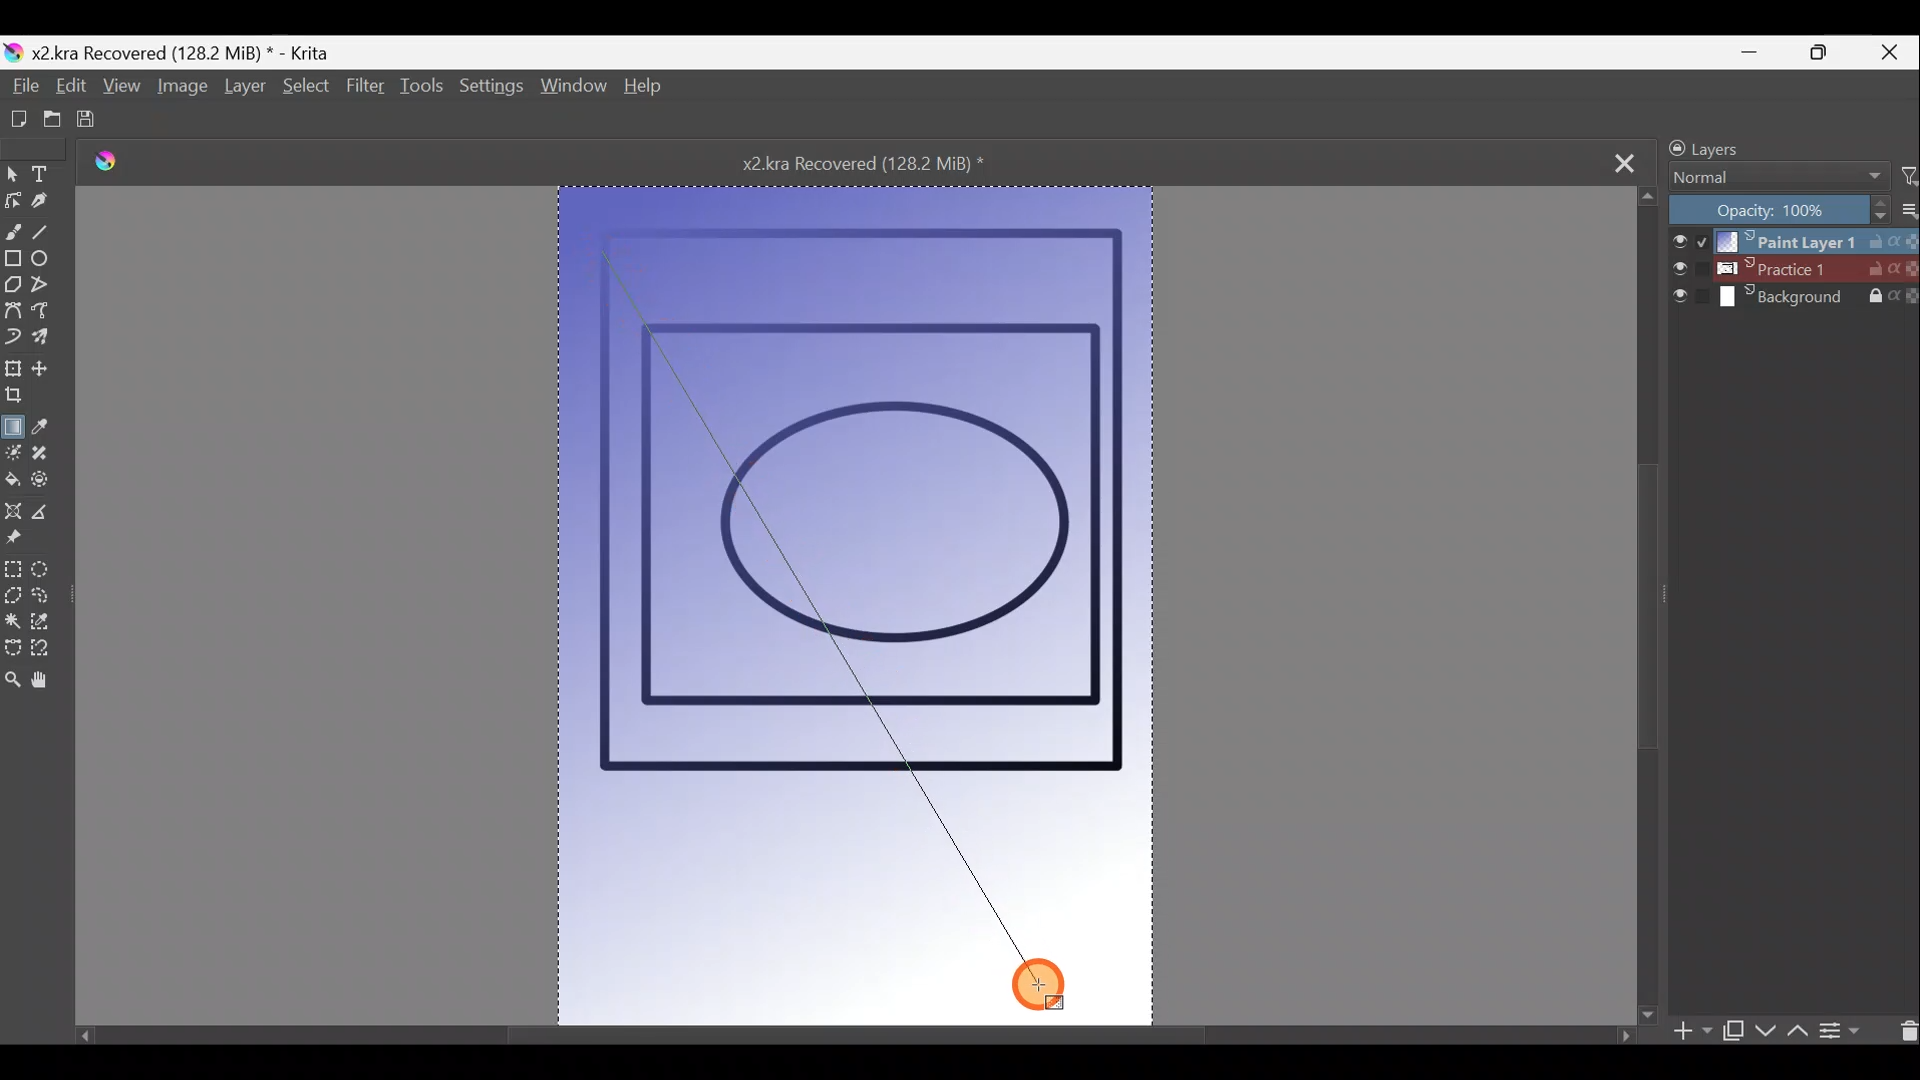 Image resolution: width=1920 pixels, height=1080 pixels. What do you see at coordinates (122, 91) in the screenshot?
I see `View` at bounding box center [122, 91].